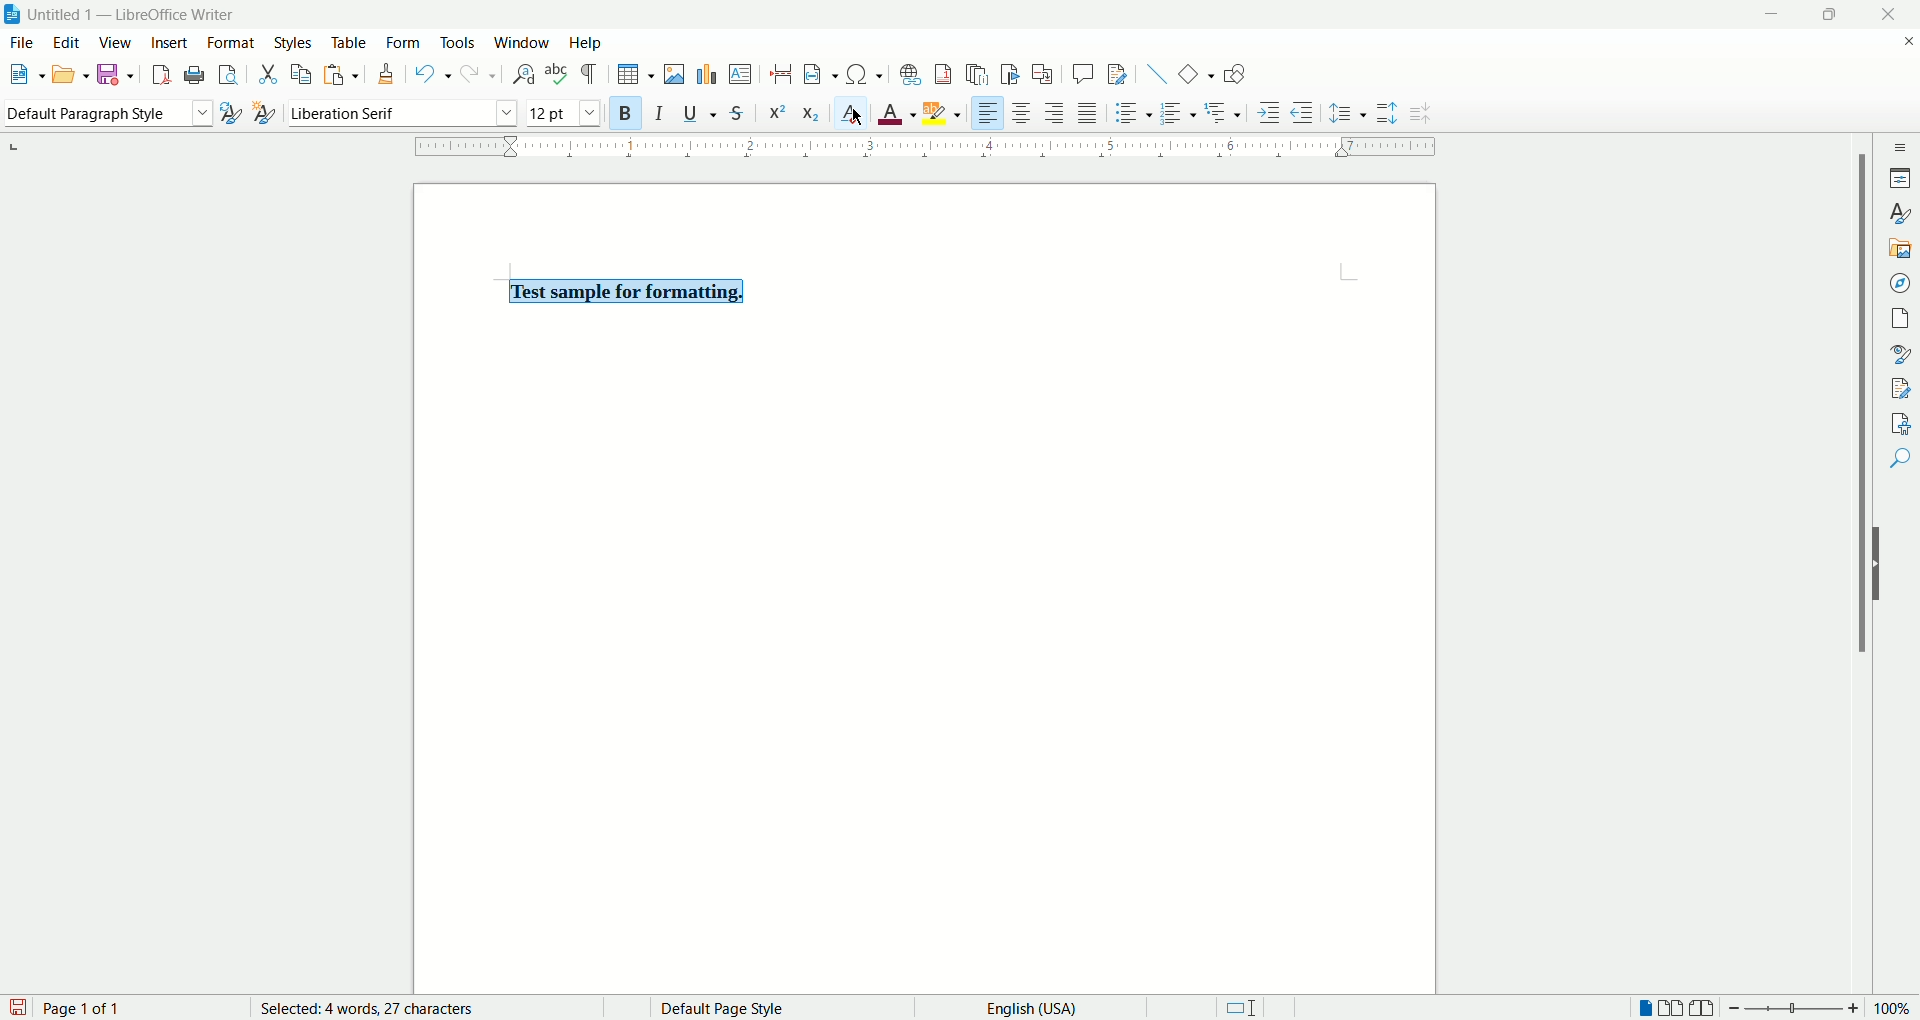 The image size is (1920, 1020). What do you see at coordinates (1224, 112) in the screenshot?
I see `format outline` at bounding box center [1224, 112].